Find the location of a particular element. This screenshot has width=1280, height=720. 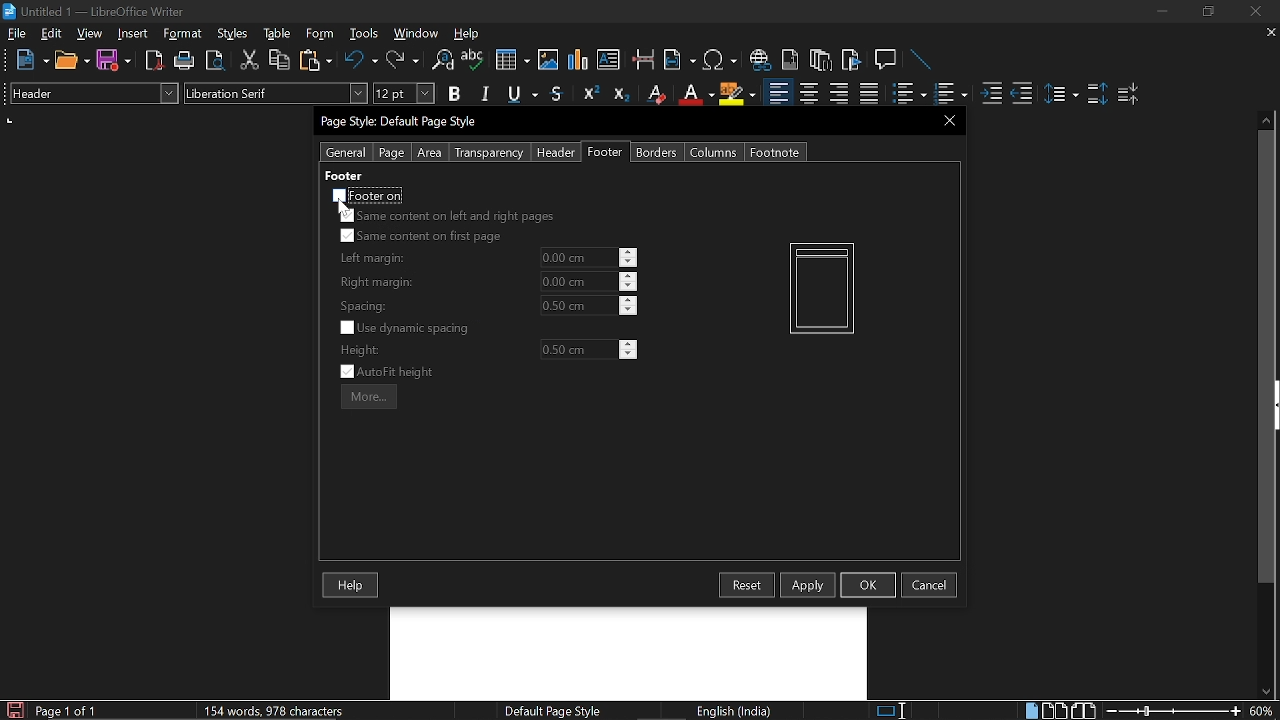

Line is located at coordinates (922, 61).